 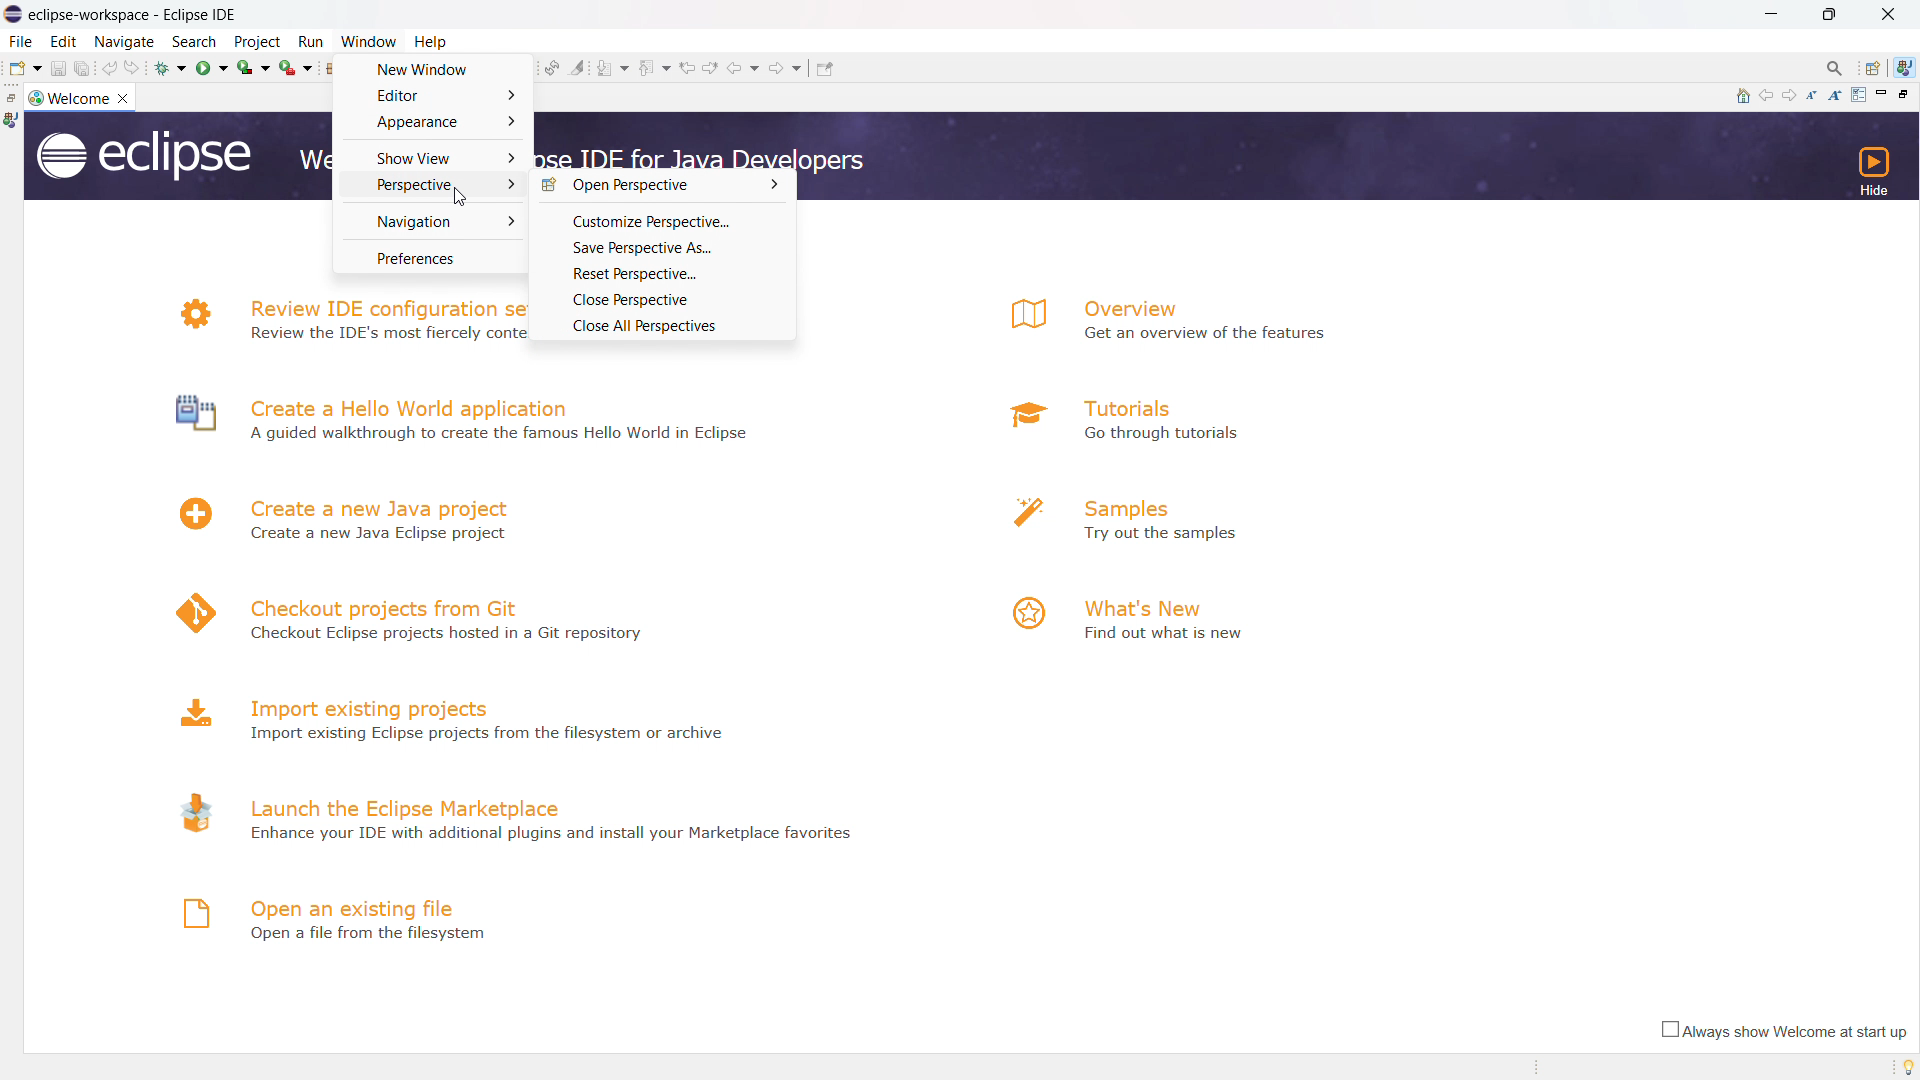 What do you see at coordinates (431, 68) in the screenshot?
I see `new window` at bounding box center [431, 68].